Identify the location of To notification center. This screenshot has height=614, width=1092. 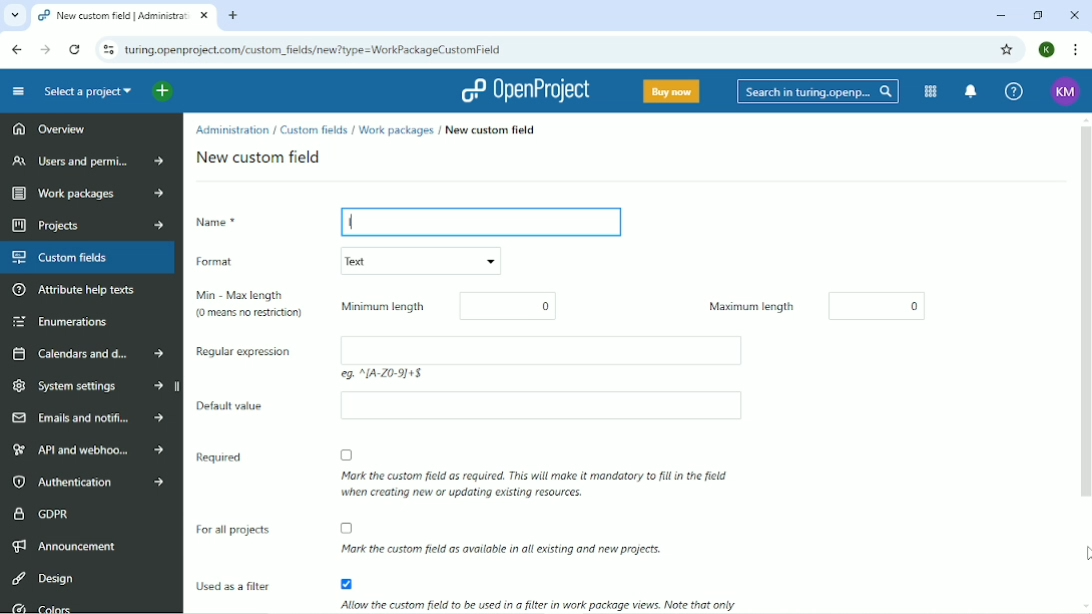
(971, 92).